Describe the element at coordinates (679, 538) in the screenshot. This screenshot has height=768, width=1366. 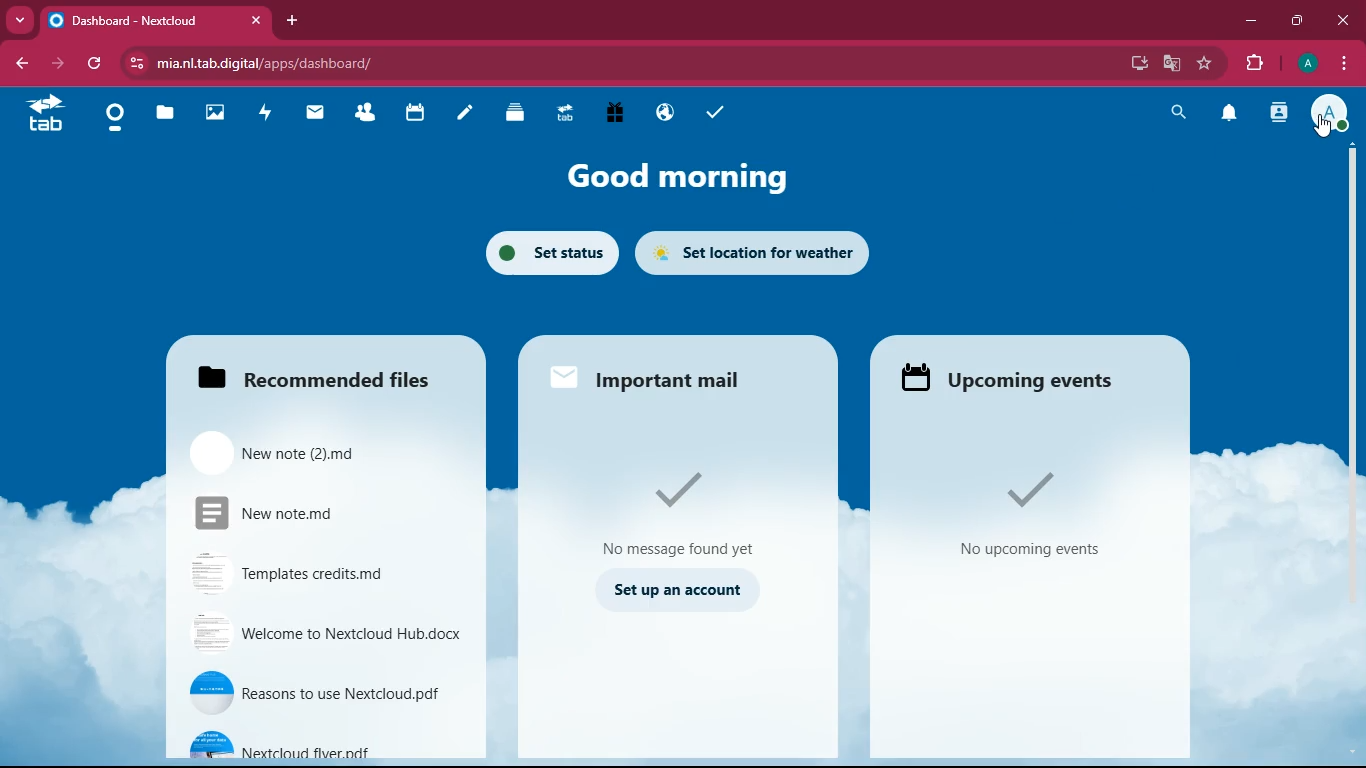
I see `no message found yet` at that location.